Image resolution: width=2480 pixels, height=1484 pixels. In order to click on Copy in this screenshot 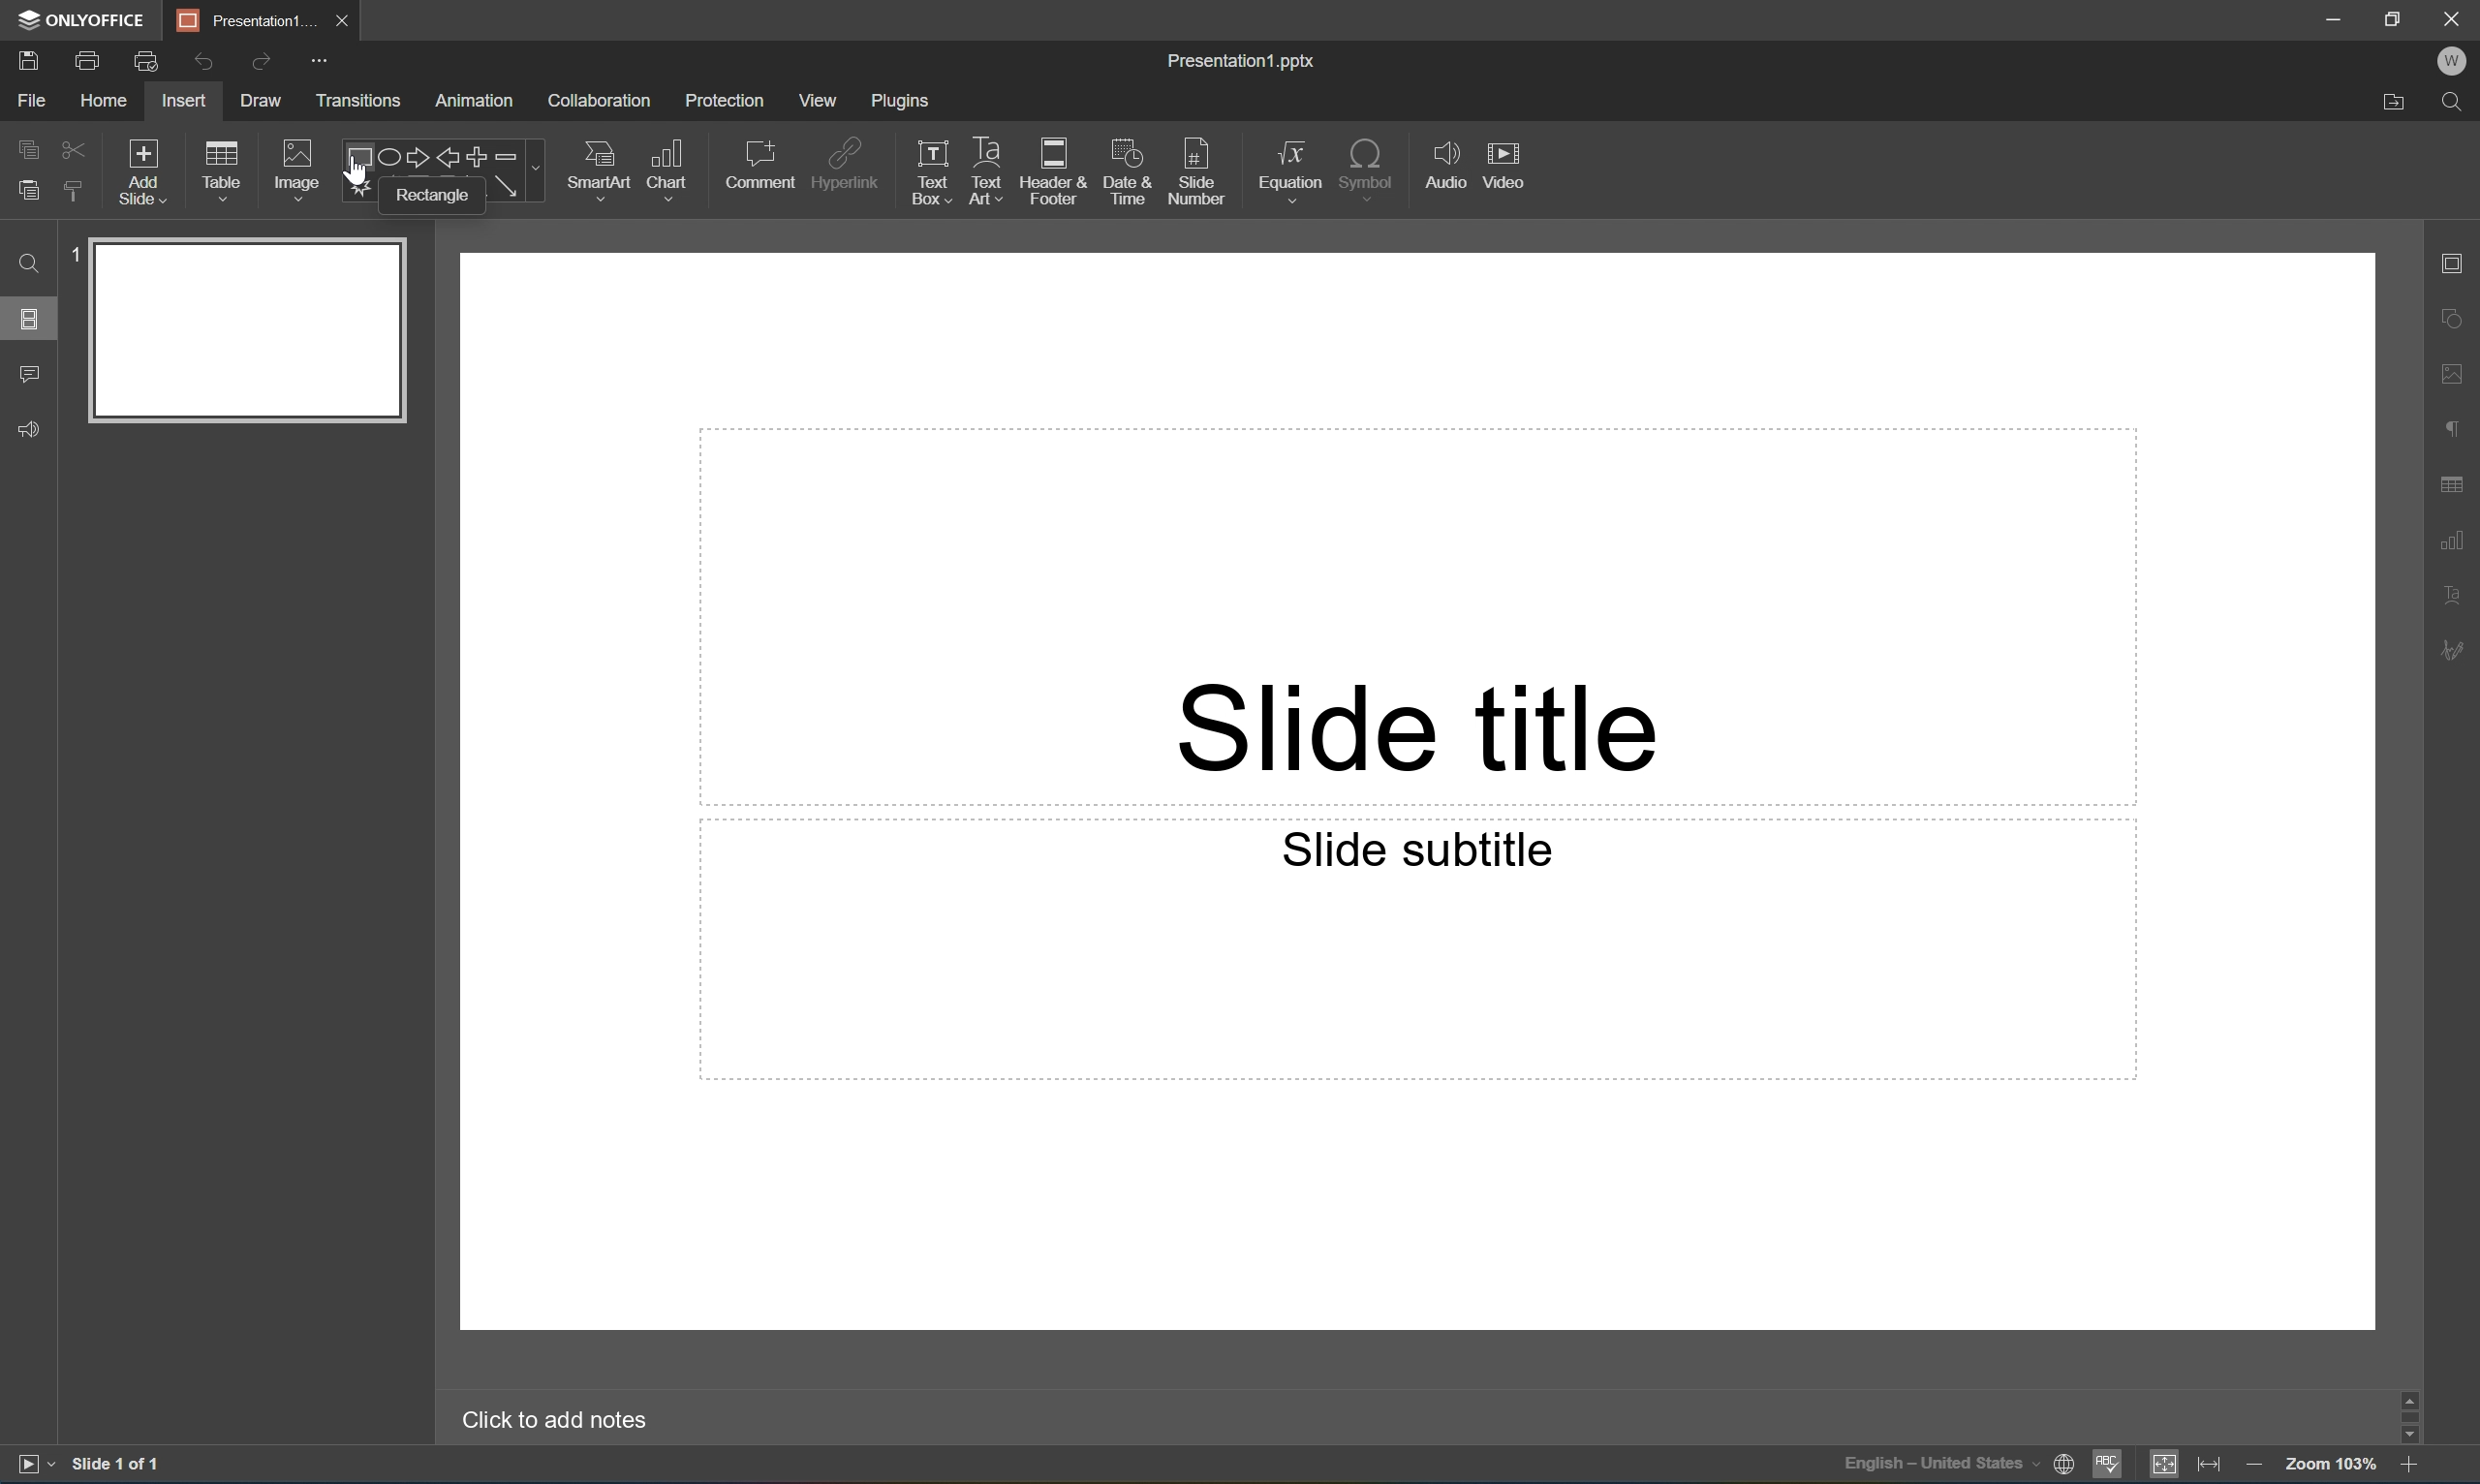, I will do `click(30, 146)`.